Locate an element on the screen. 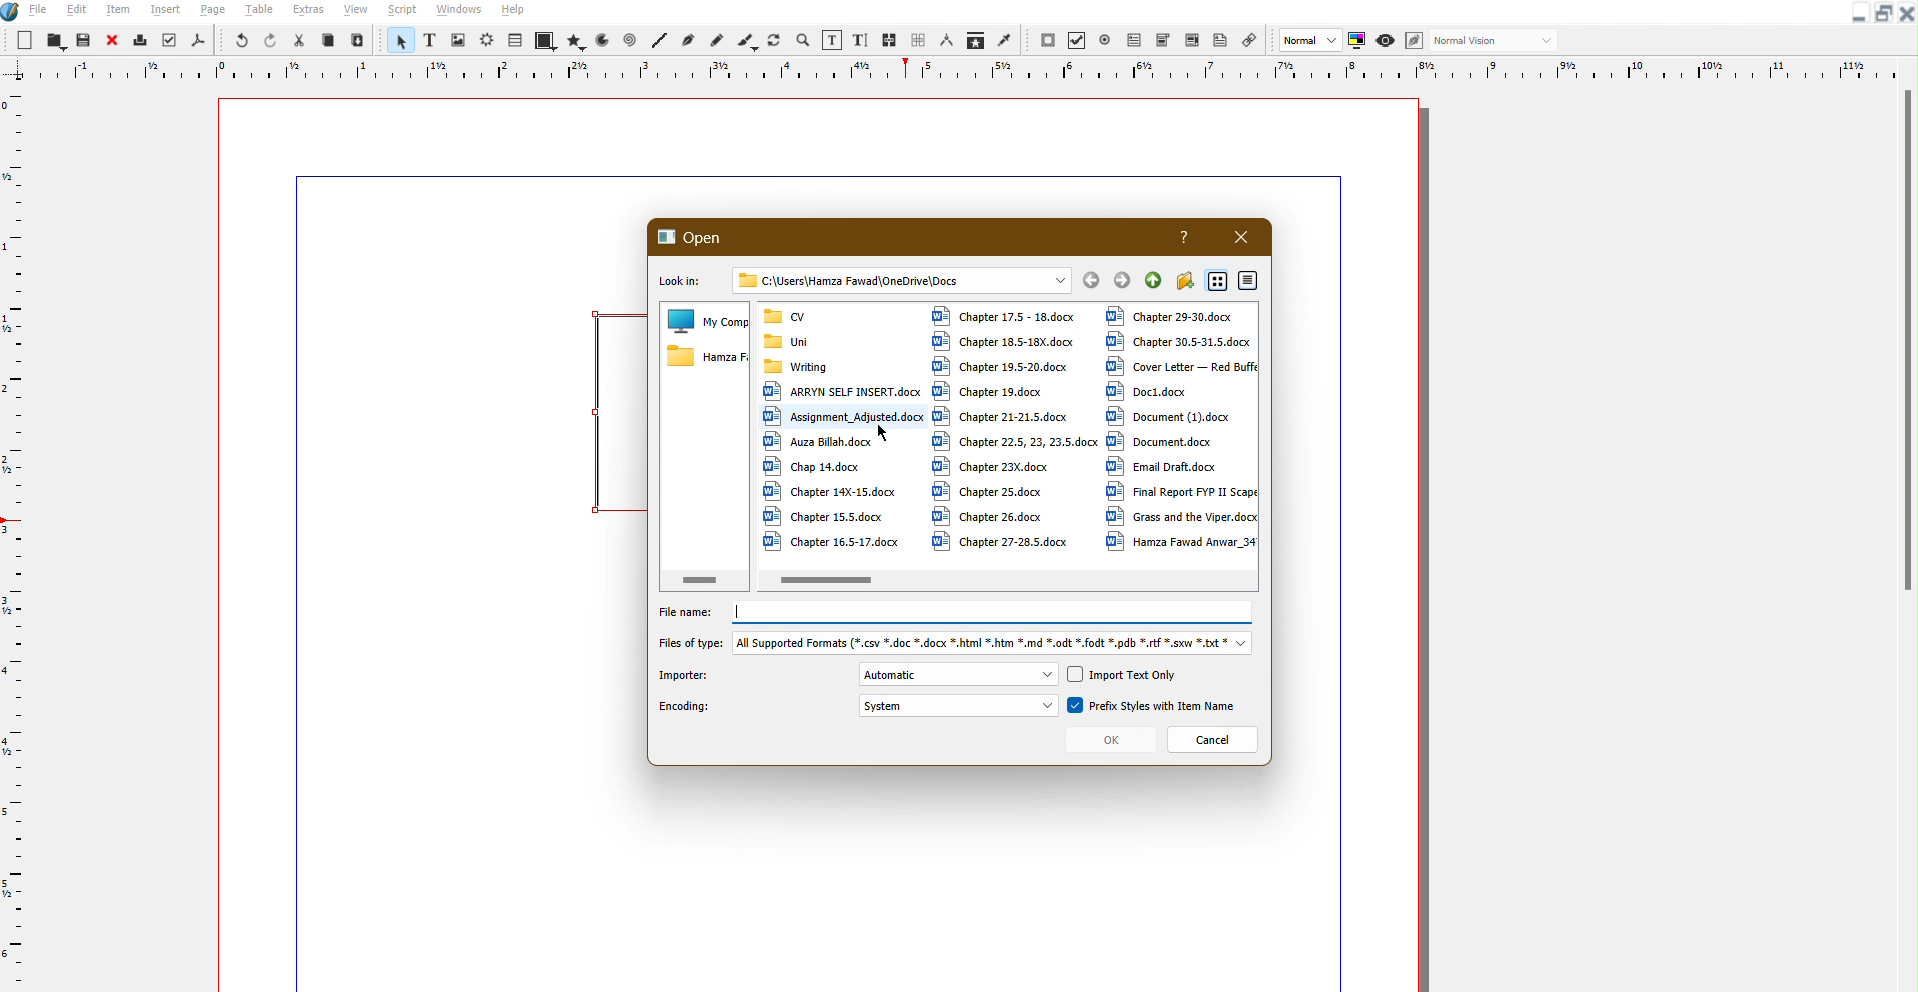  Table is located at coordinates (517, 40).